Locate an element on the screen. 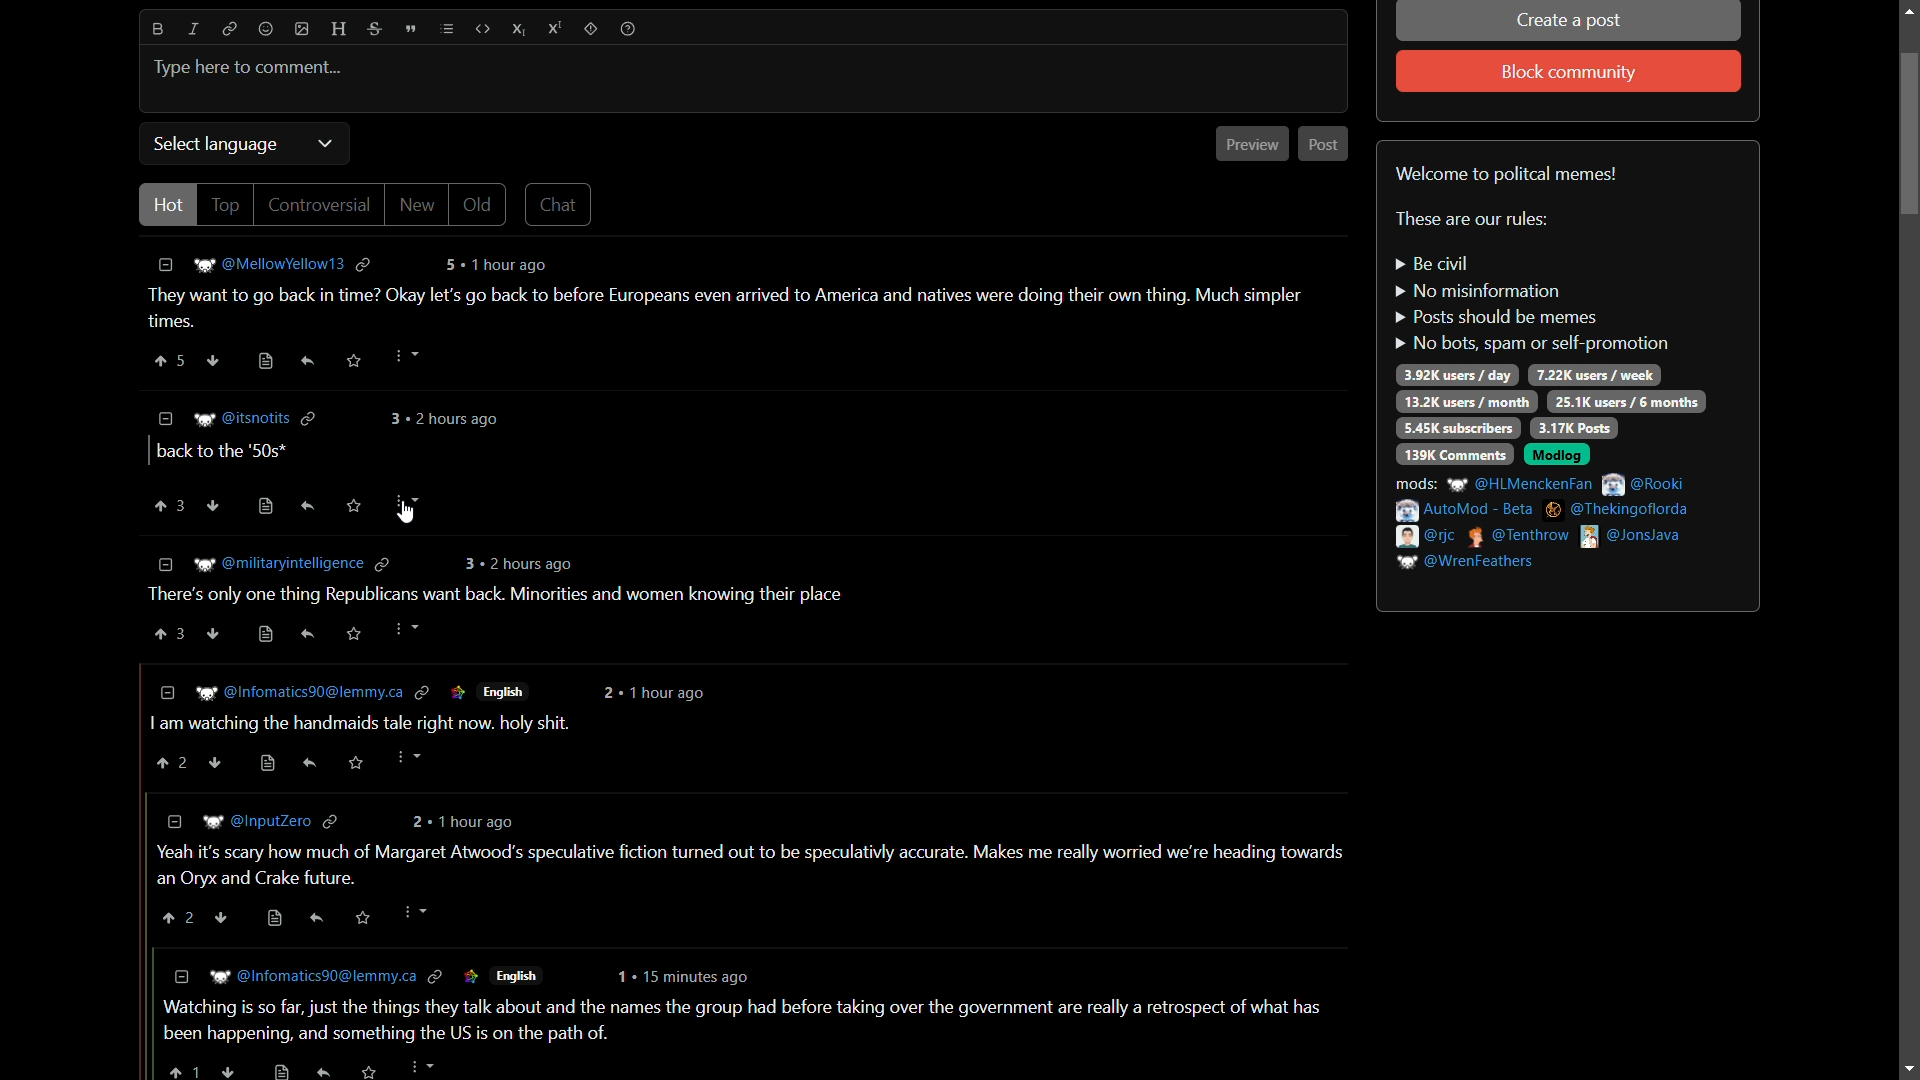 The image size is (1920, 1080). welcome to political memes is located at coordinates (1510, 174).